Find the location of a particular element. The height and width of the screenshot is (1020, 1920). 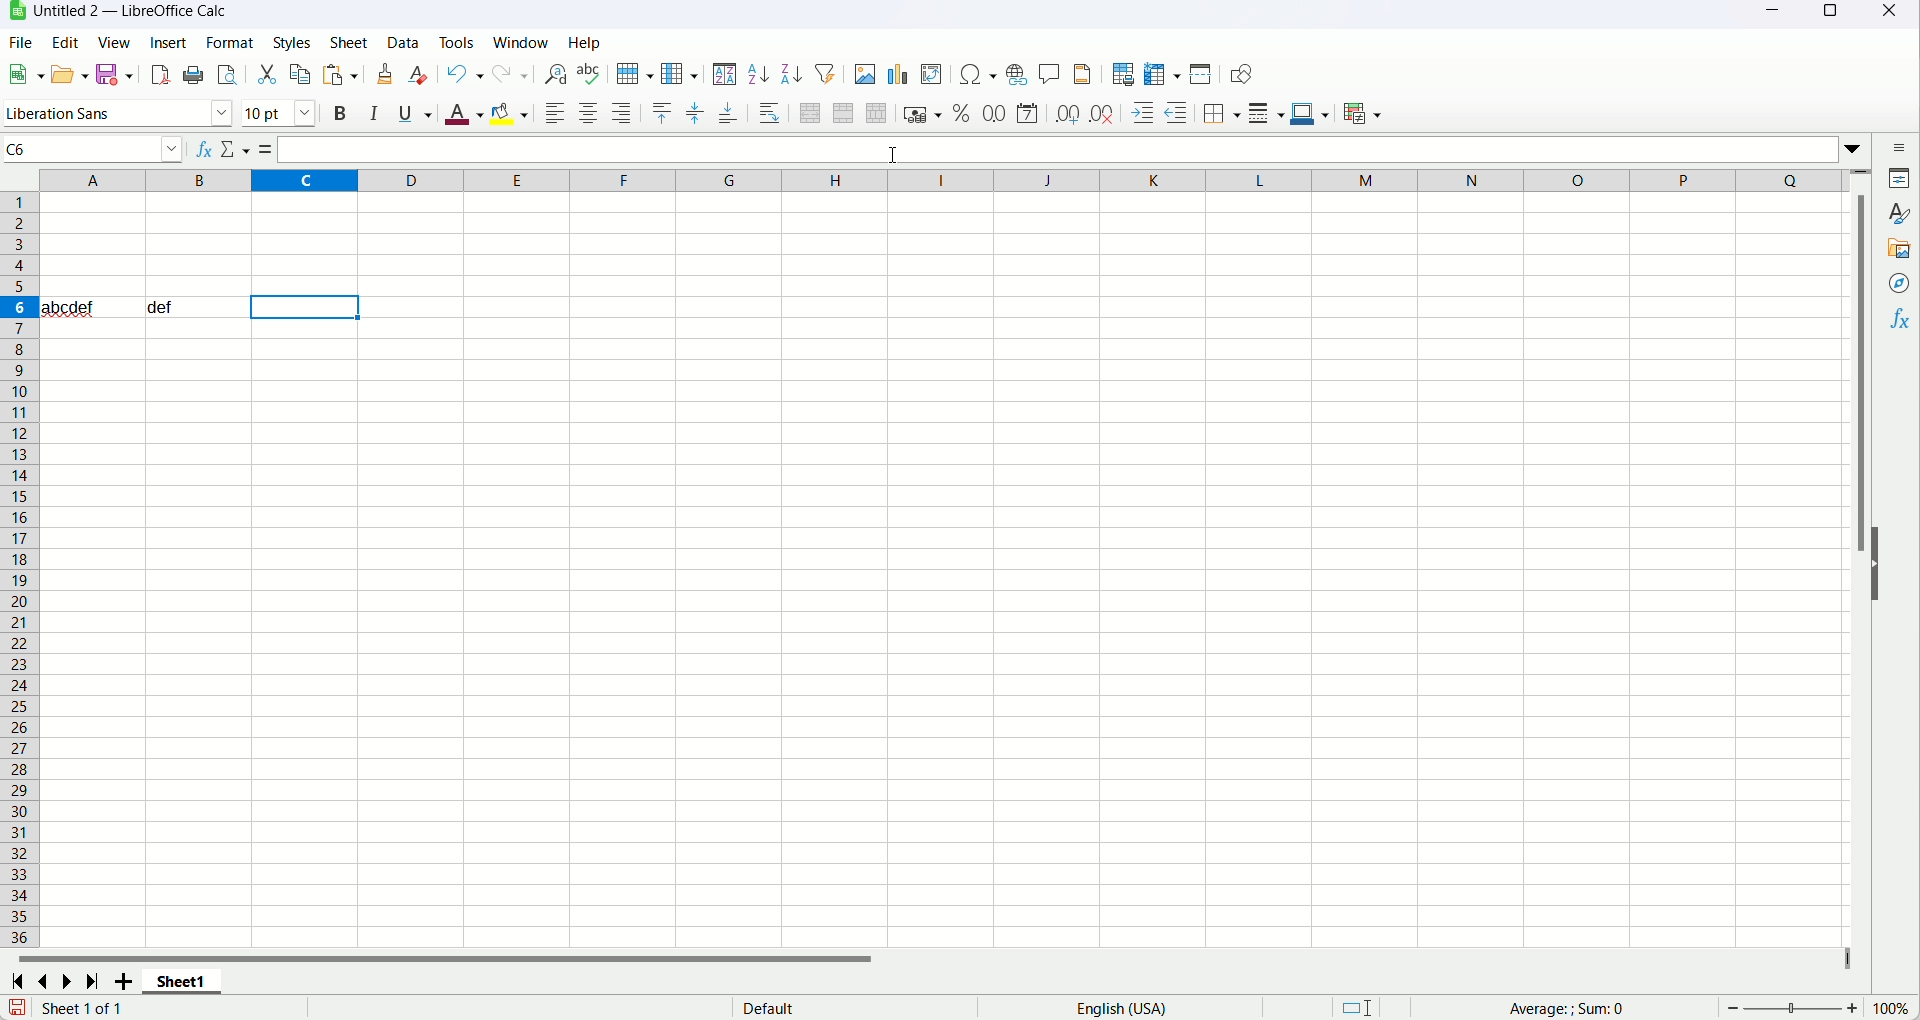

border color is located at coordinates (1311, 112).